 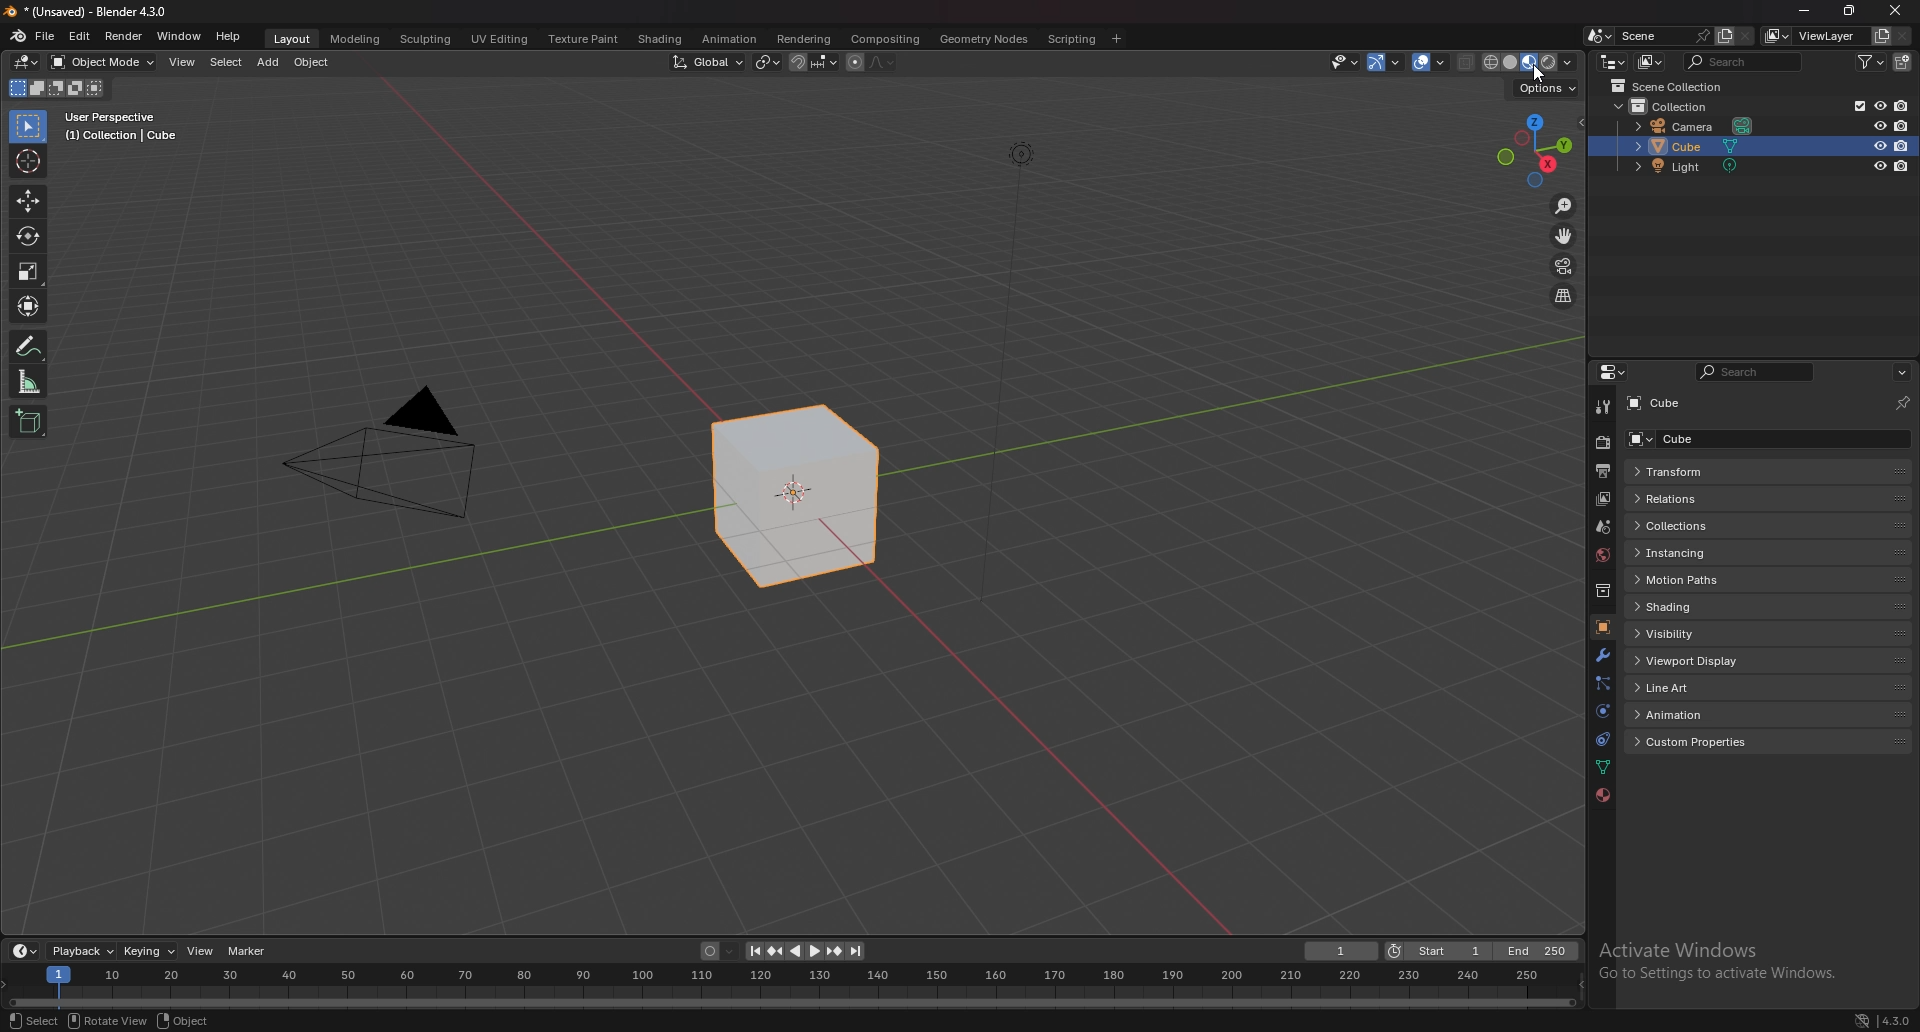 What do you see at coordinates (1603, 590) in the screenshot?
I see `collection` at bounding box center [1603, 590].